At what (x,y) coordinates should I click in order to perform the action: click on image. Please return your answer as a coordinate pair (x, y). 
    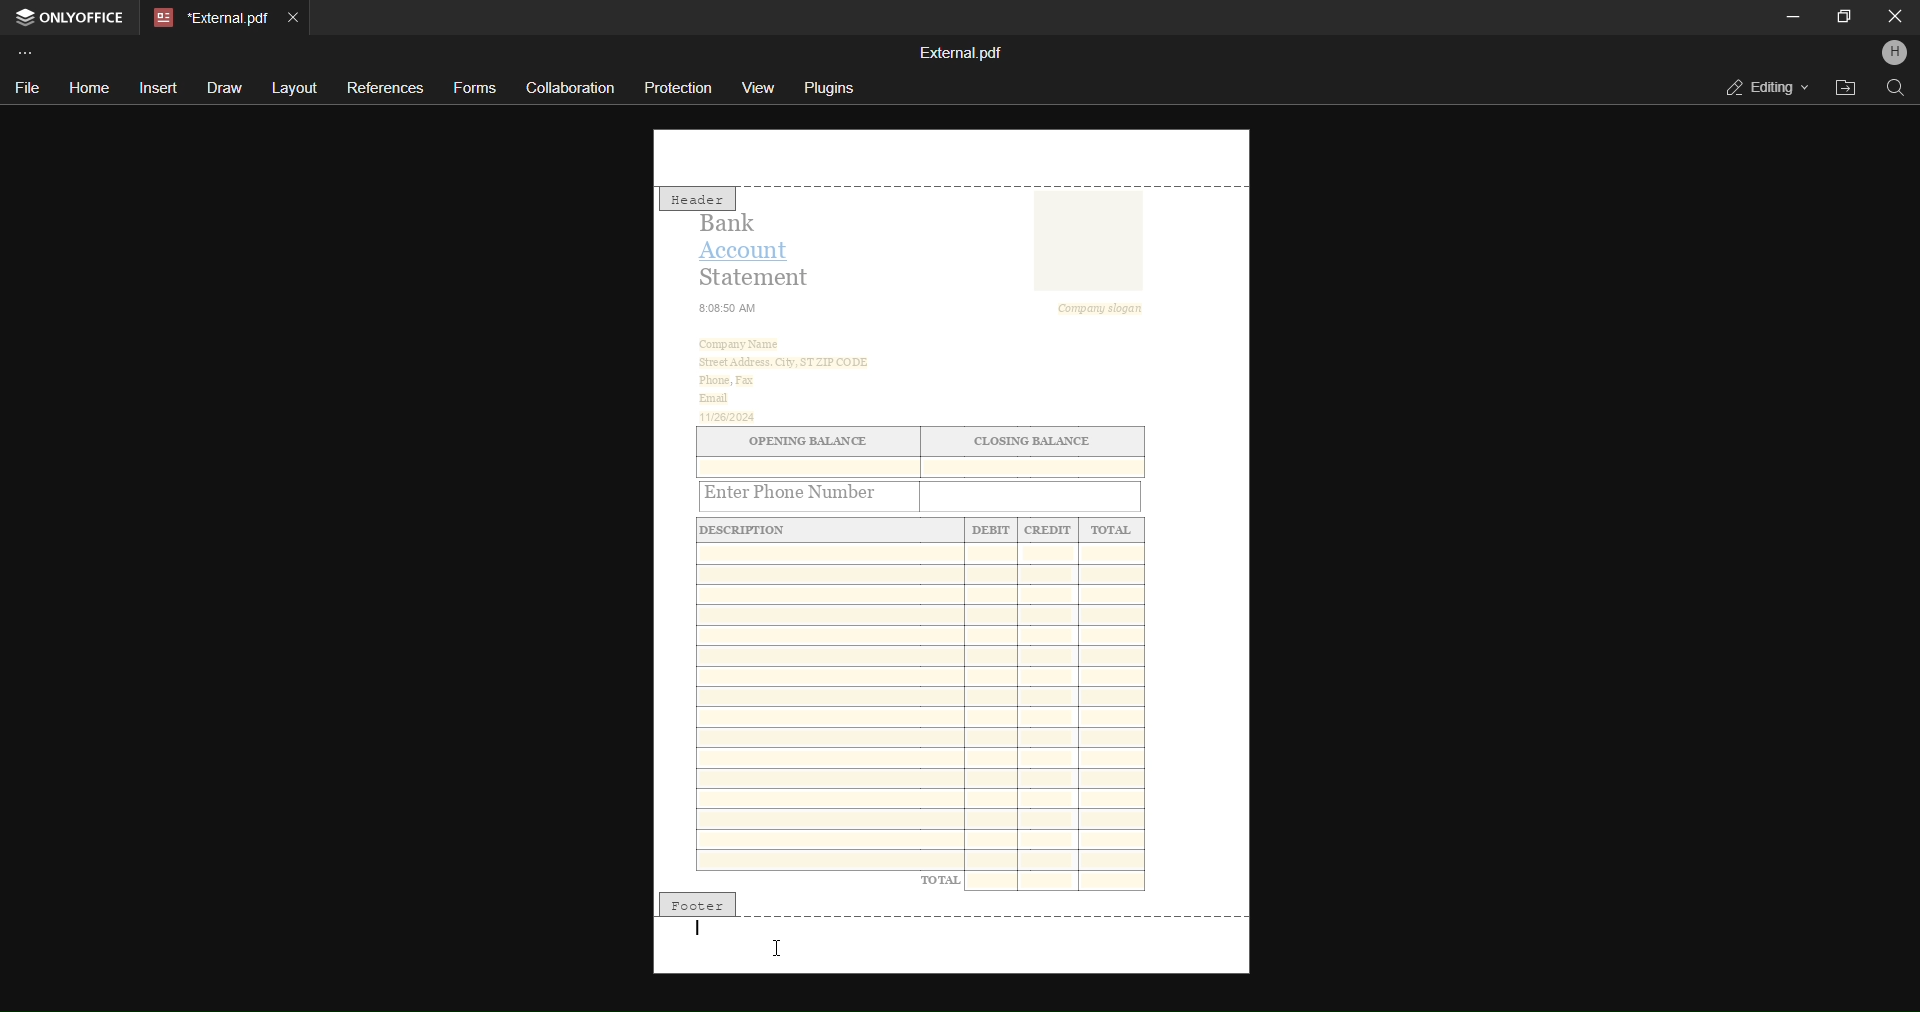
    Looking at the image, I should click on (1086, 242).